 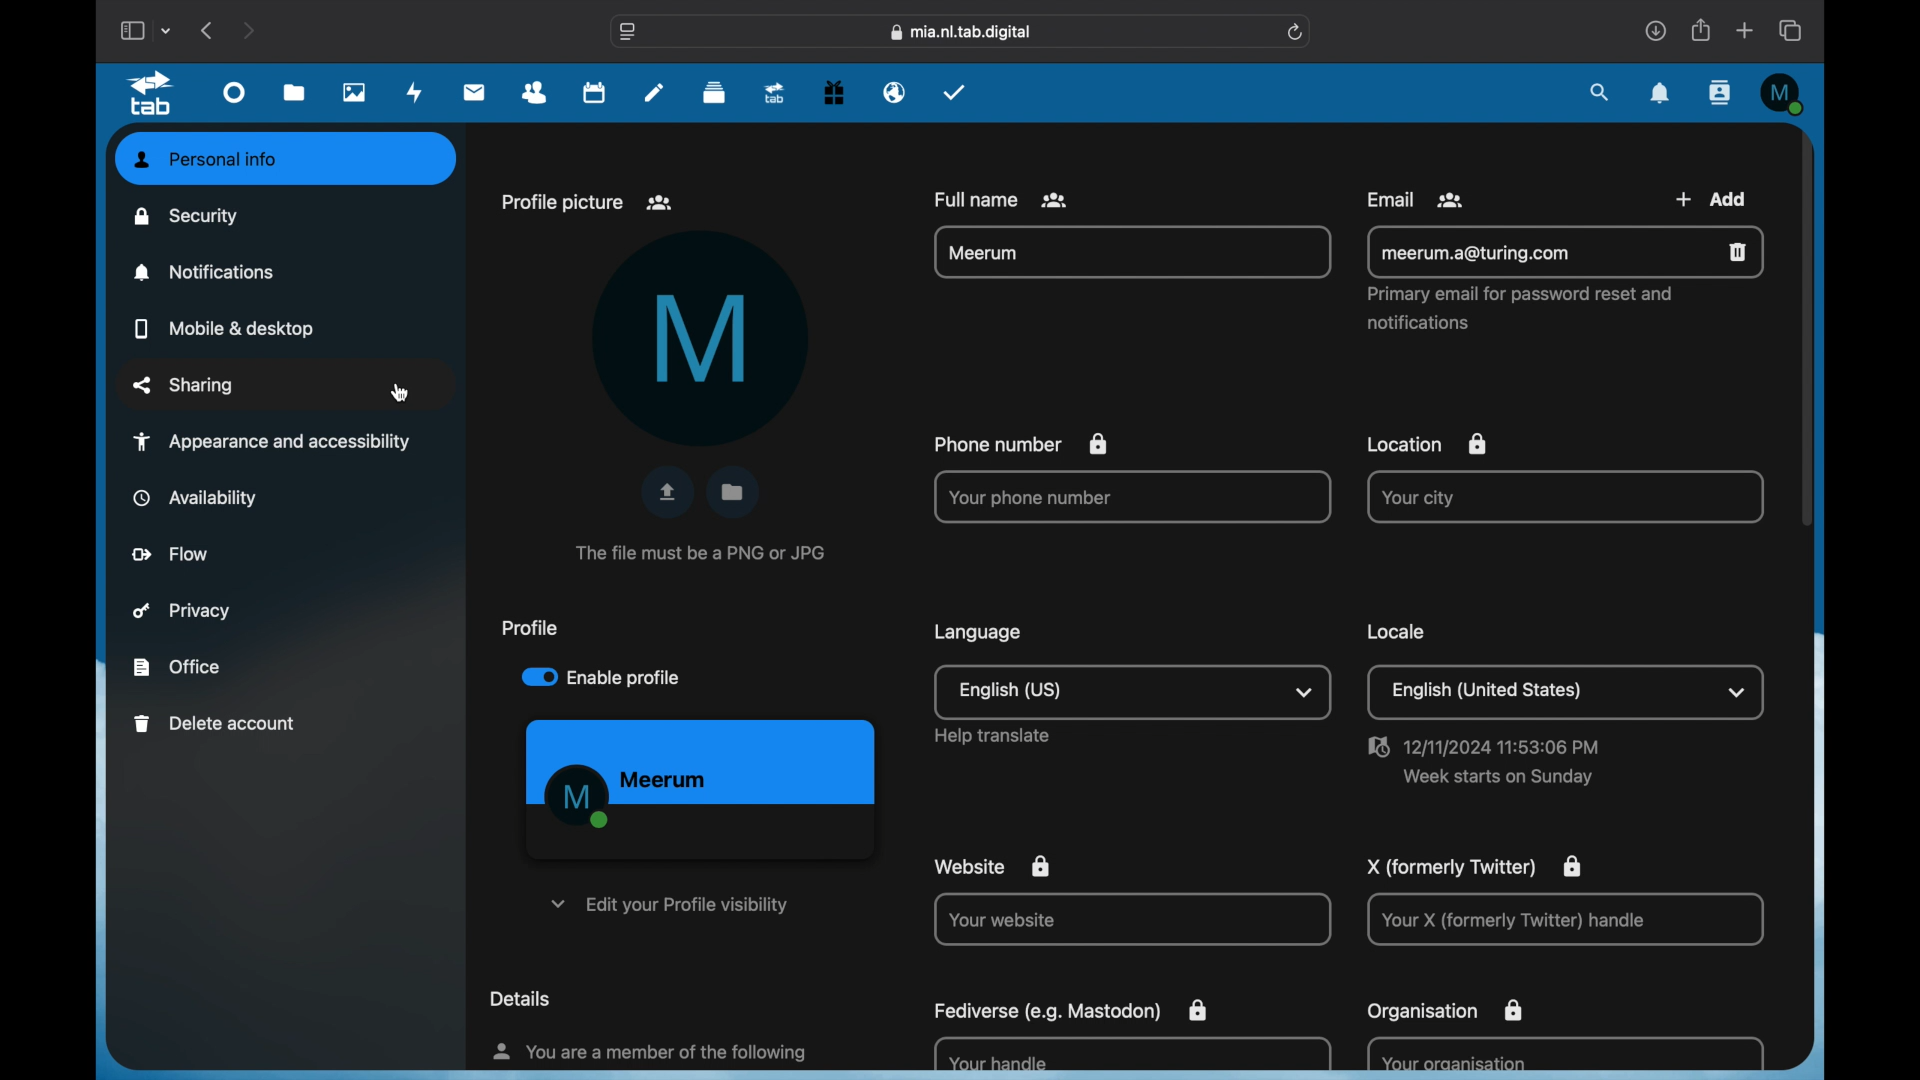 What do you see at coordinates (1792, 30) in the screenshot?
I see `show tab overview` at bounding box center [1792, 30].